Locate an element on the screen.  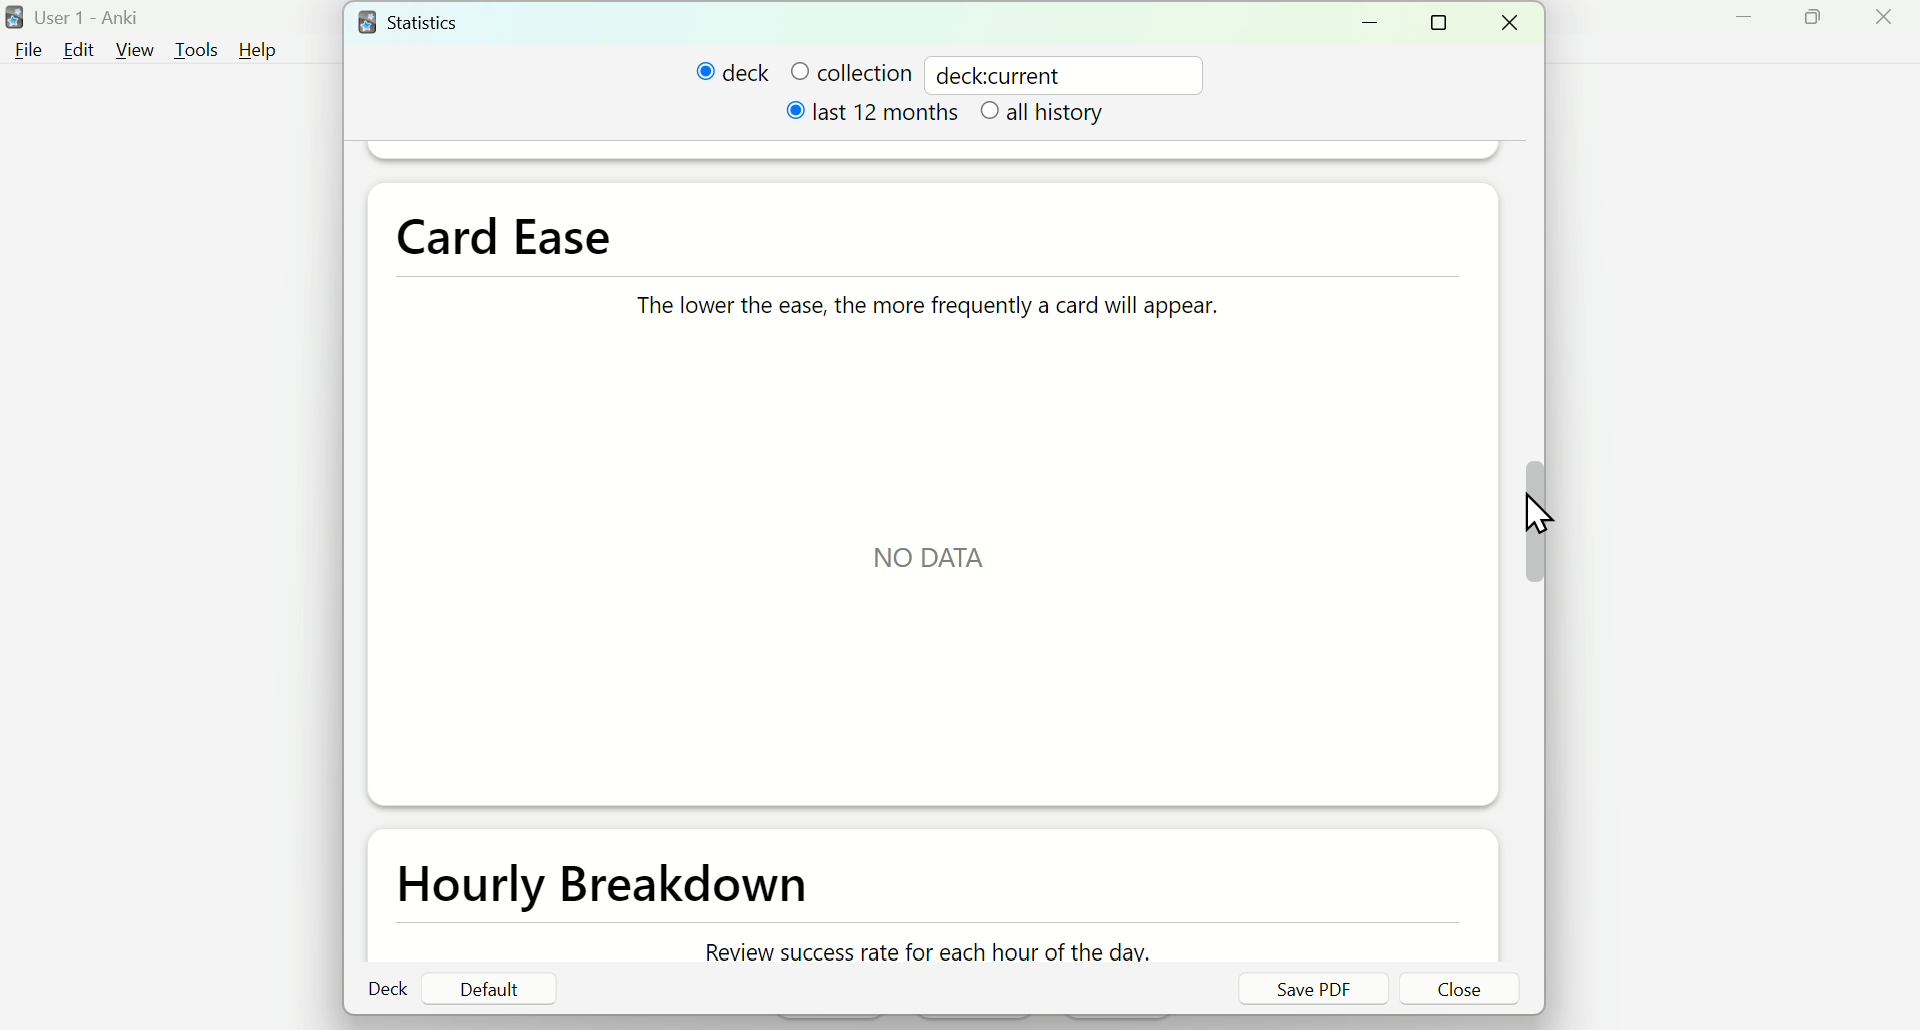
Vertical scrollbar is located at coordinates (1535, 522).